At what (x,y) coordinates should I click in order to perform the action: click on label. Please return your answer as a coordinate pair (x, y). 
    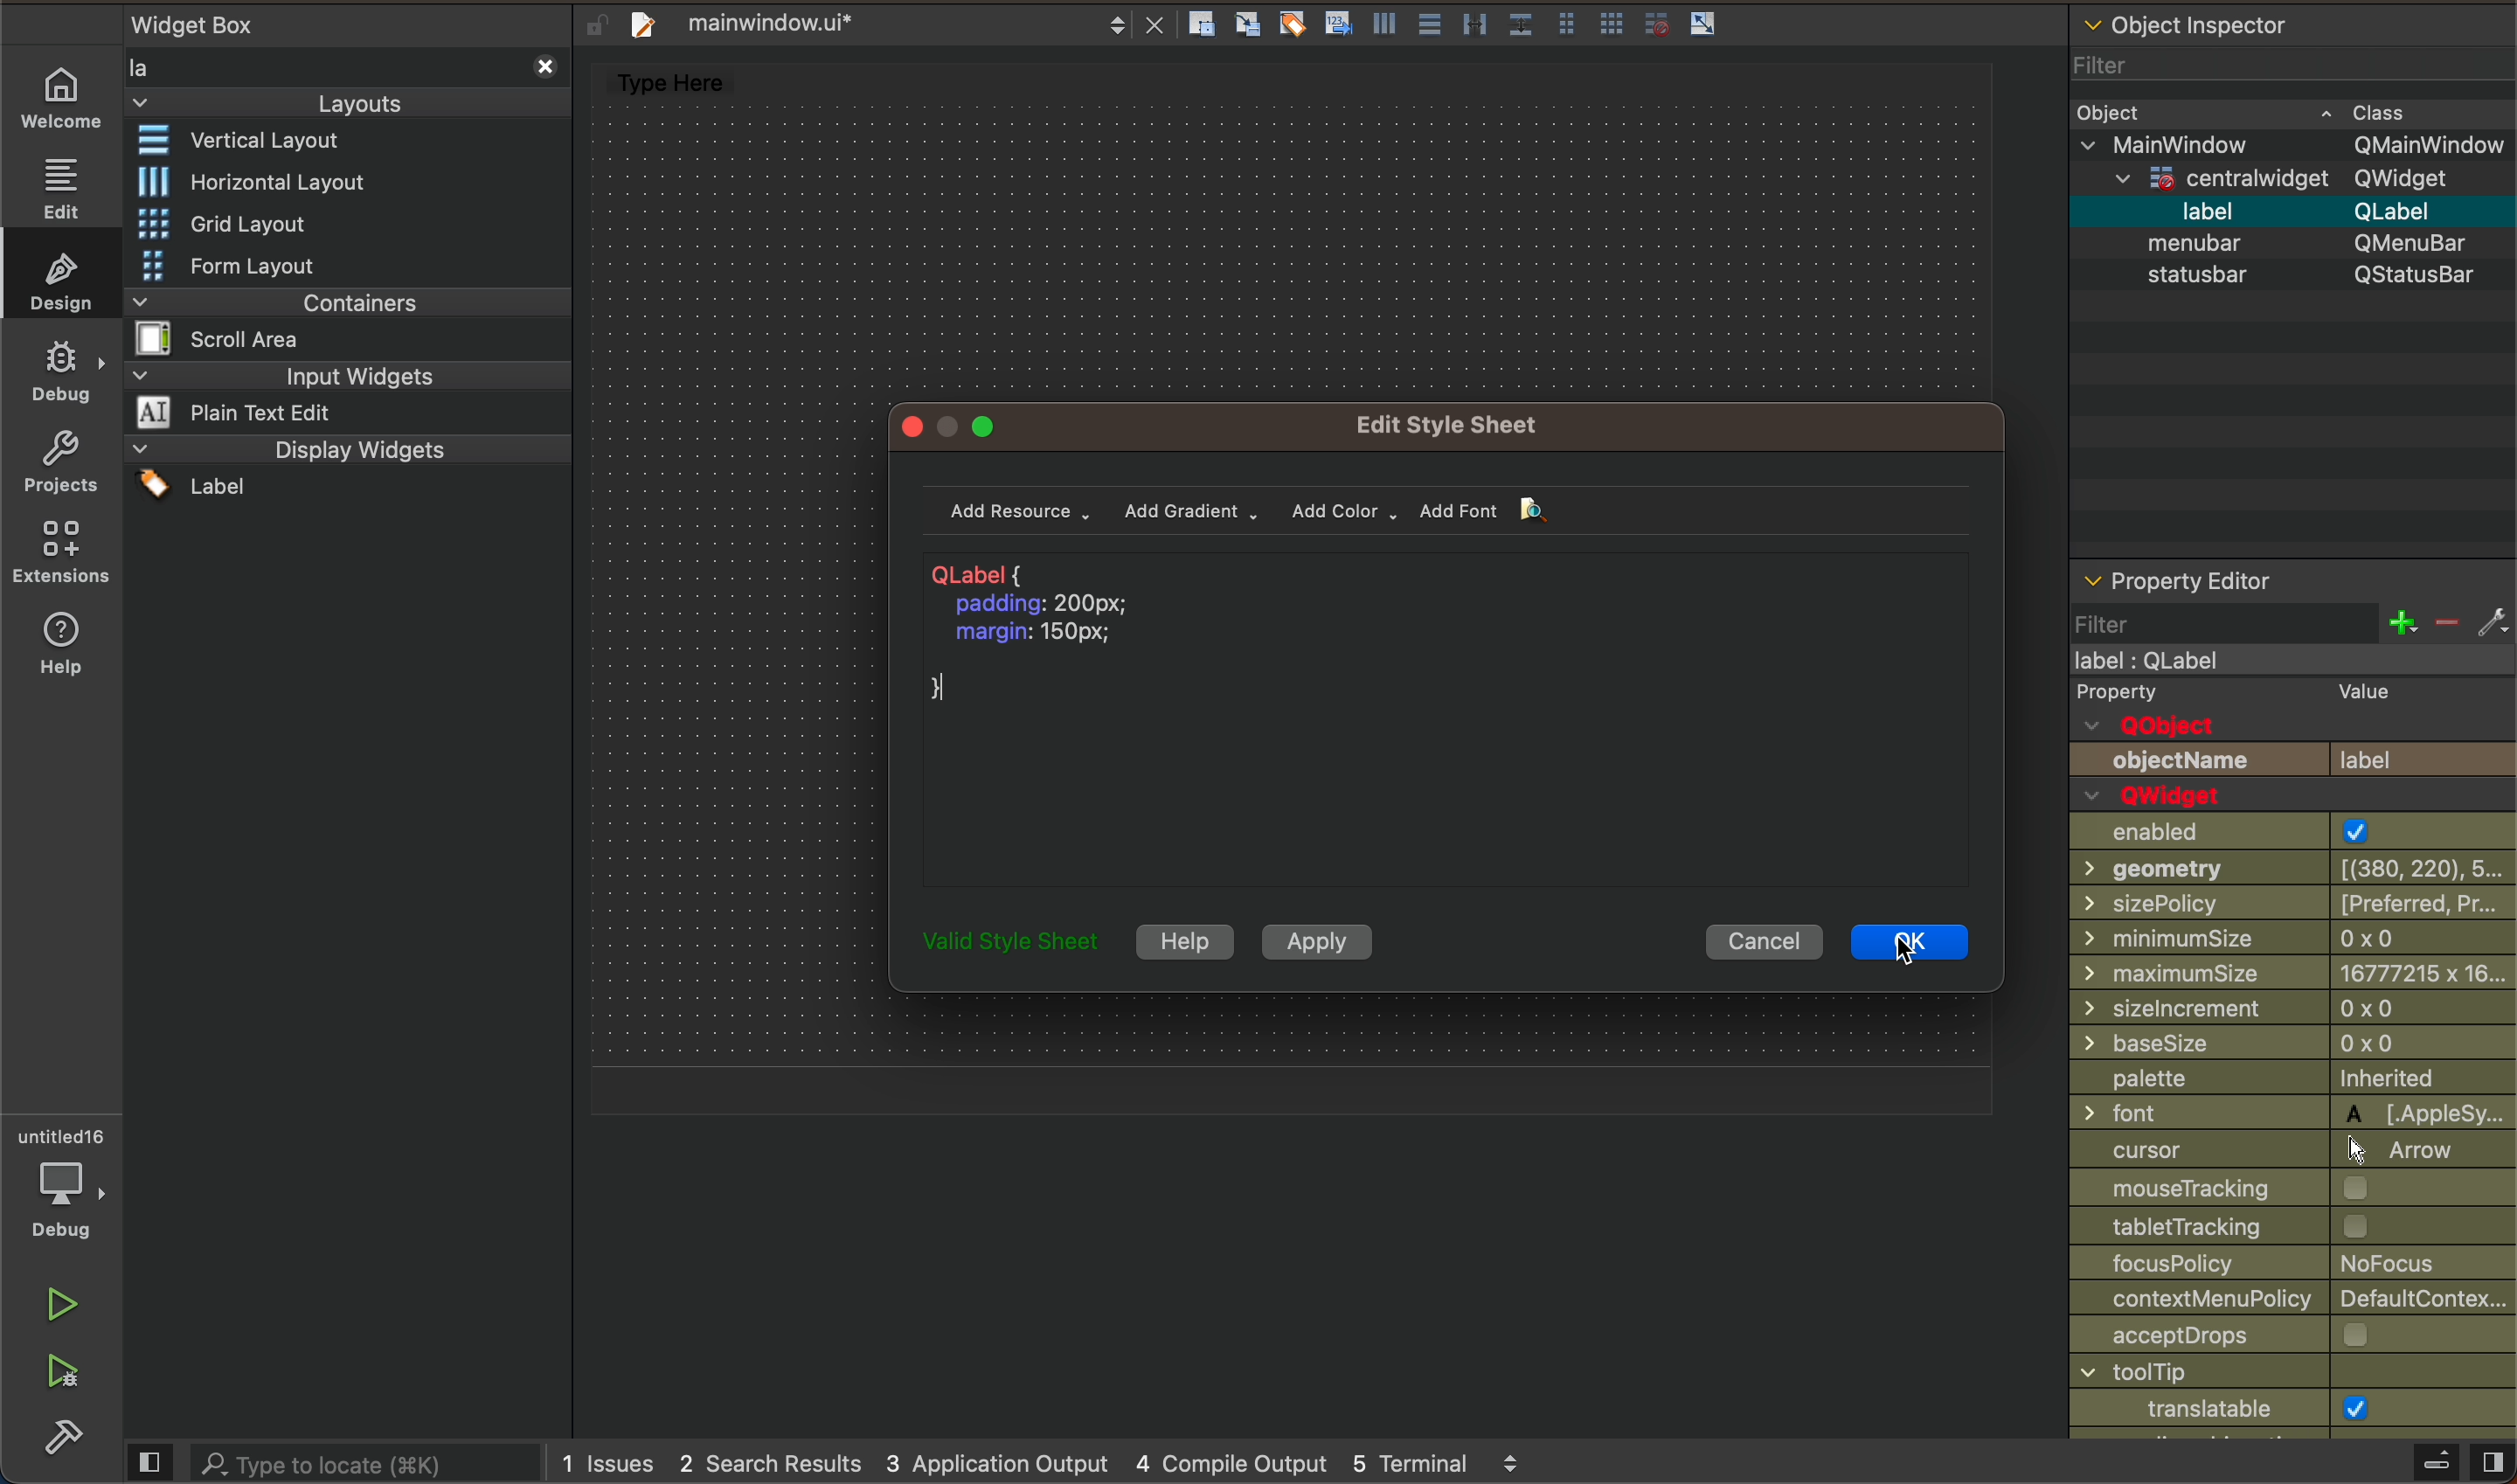
    Looking at the image, I should click on (2297, 213).